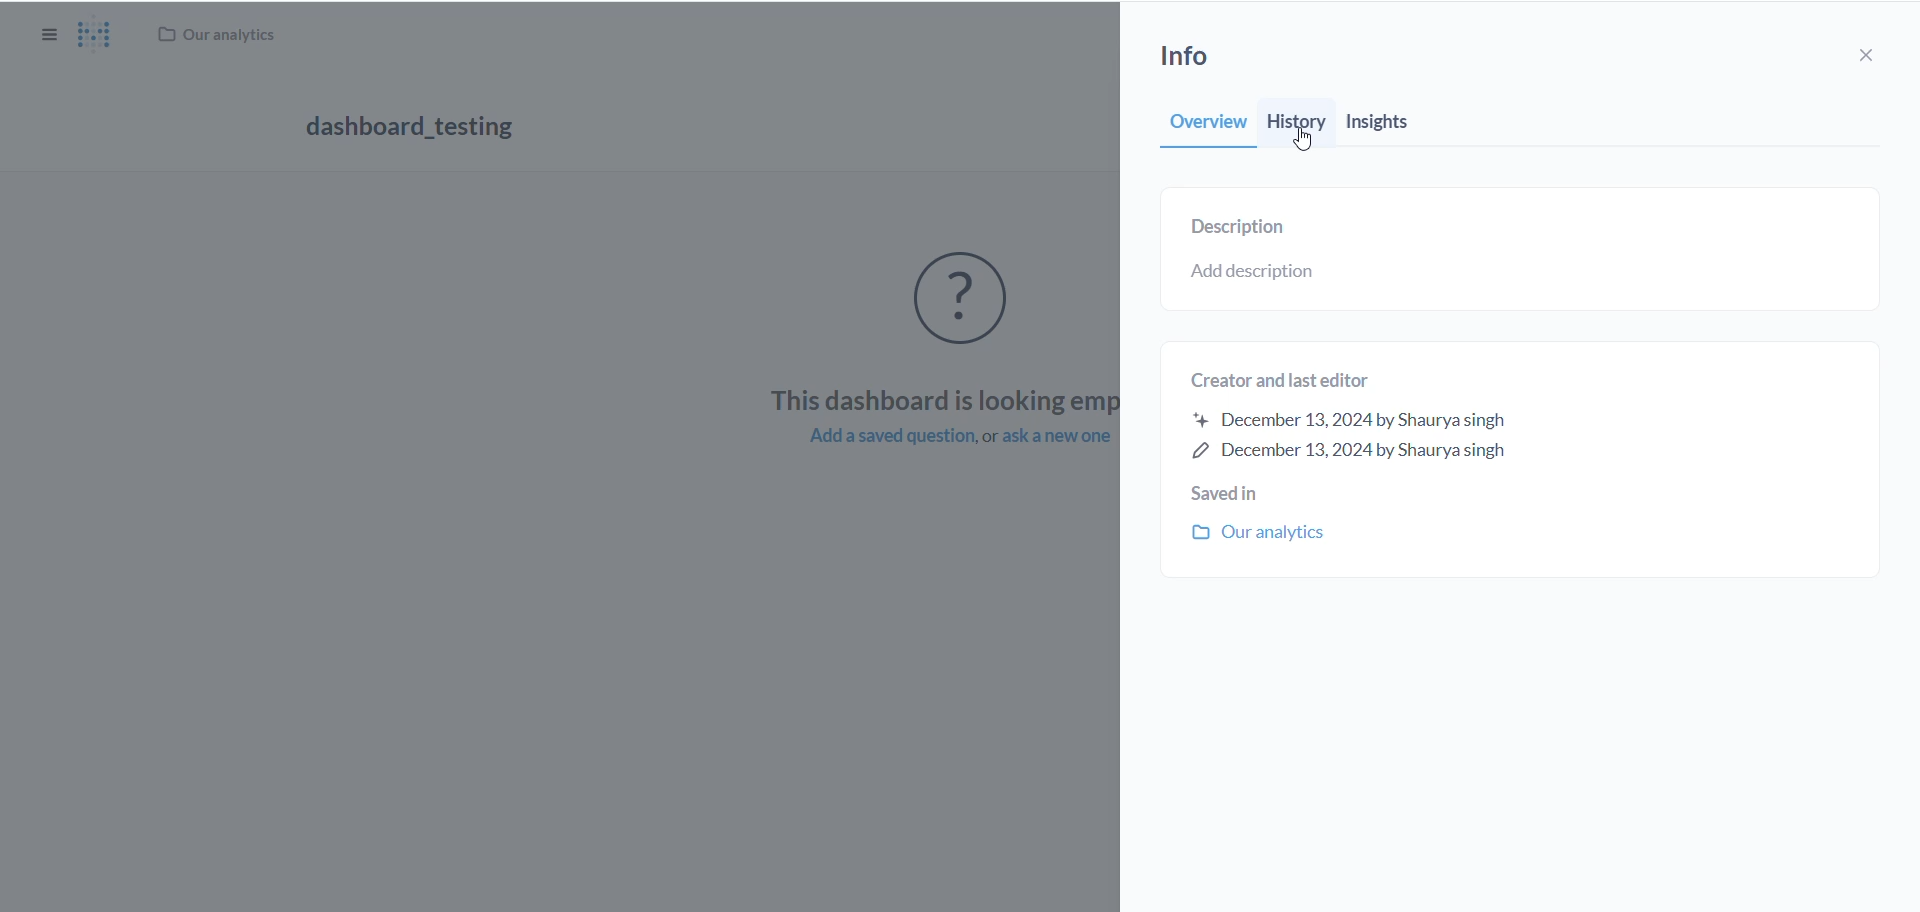  Describe the element at coordinates (1294, 149) in the screenshot. I see `cursor` at that location.